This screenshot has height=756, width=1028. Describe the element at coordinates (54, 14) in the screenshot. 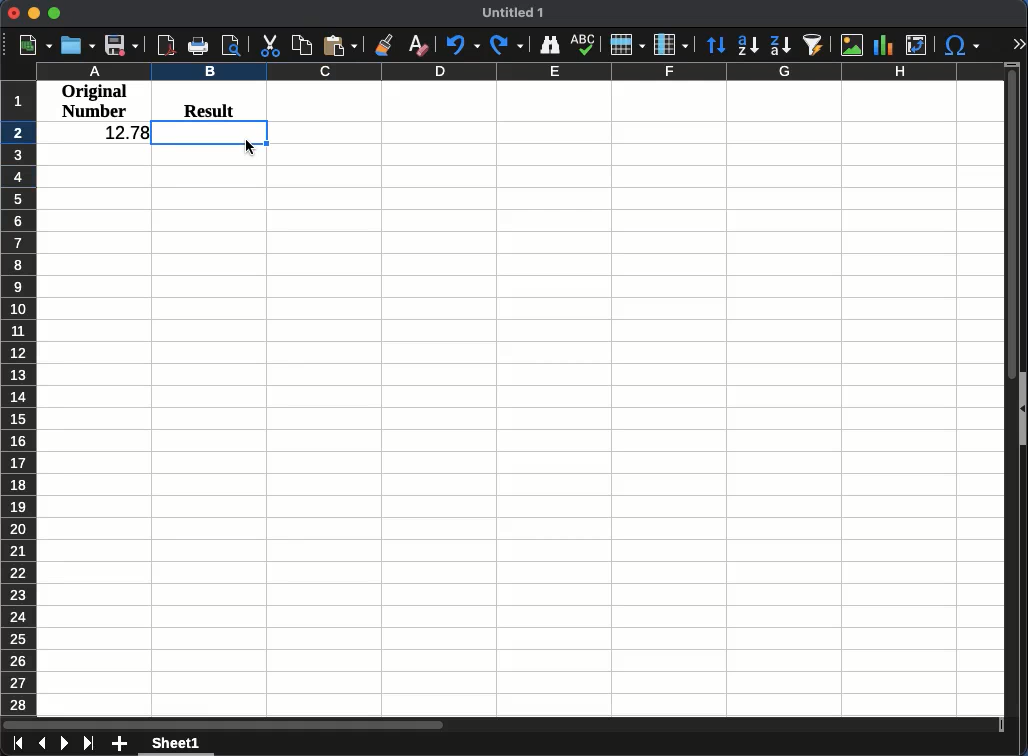

I see `Maximize` at that location.